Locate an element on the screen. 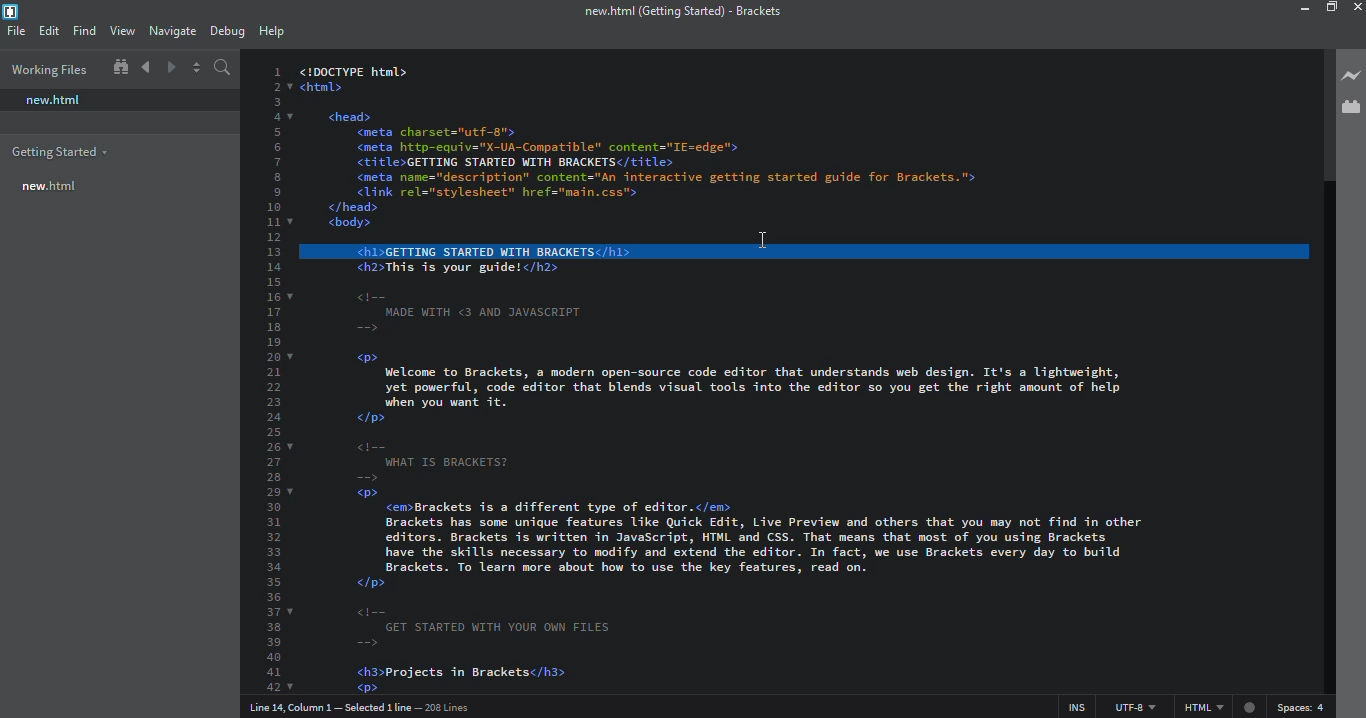 The height and width of the screenshot is (718, 1366). show in file tree is located at coordinates (121, 67).